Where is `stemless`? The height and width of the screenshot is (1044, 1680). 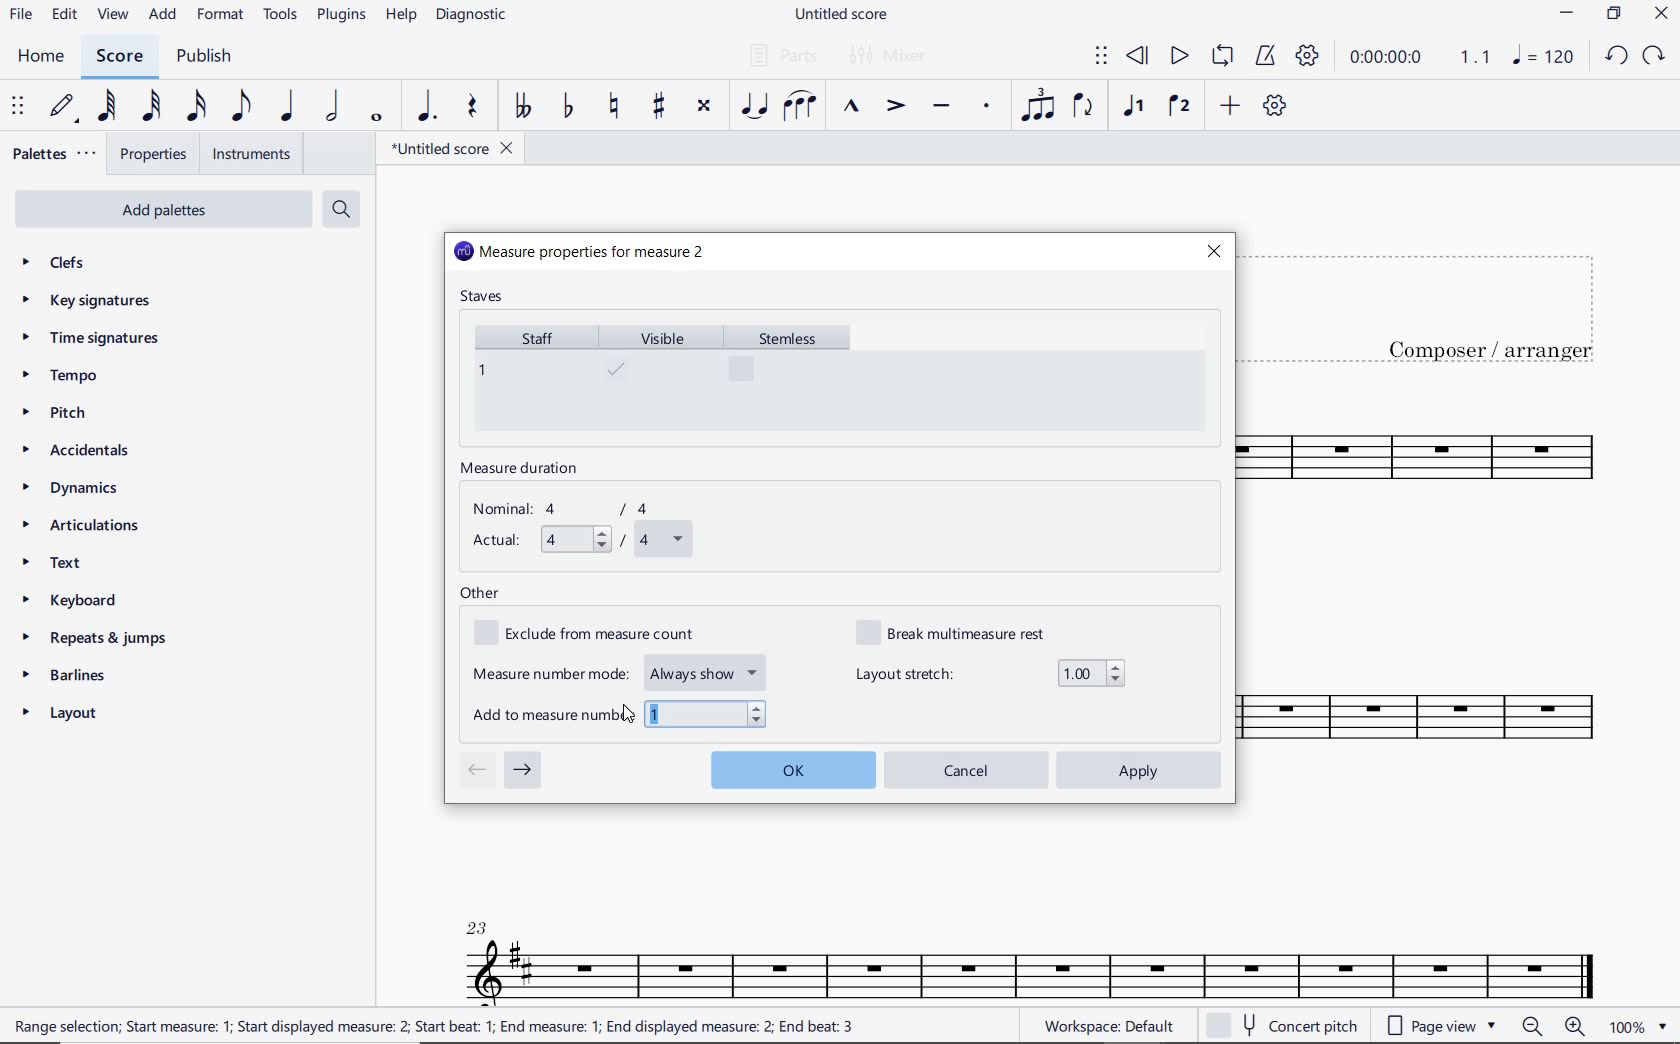
stemless is located at coordinates (796, 376).